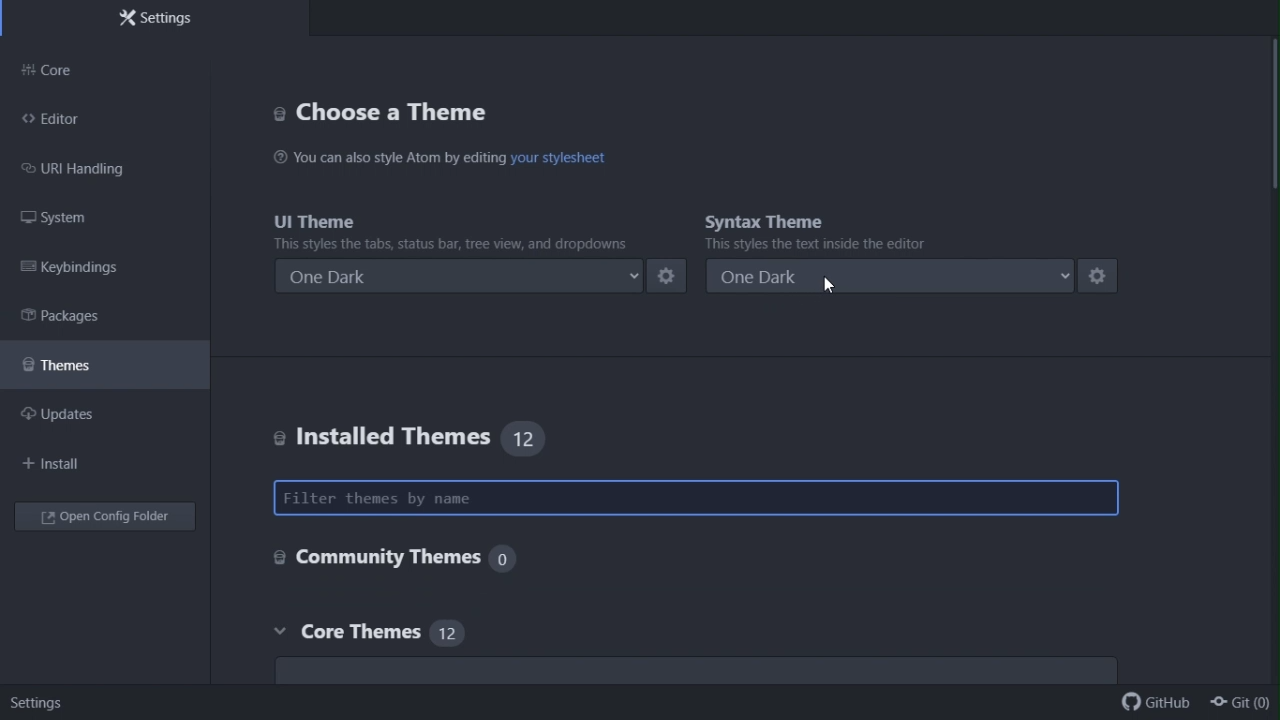  I want to click on settings, so click(668, 277).